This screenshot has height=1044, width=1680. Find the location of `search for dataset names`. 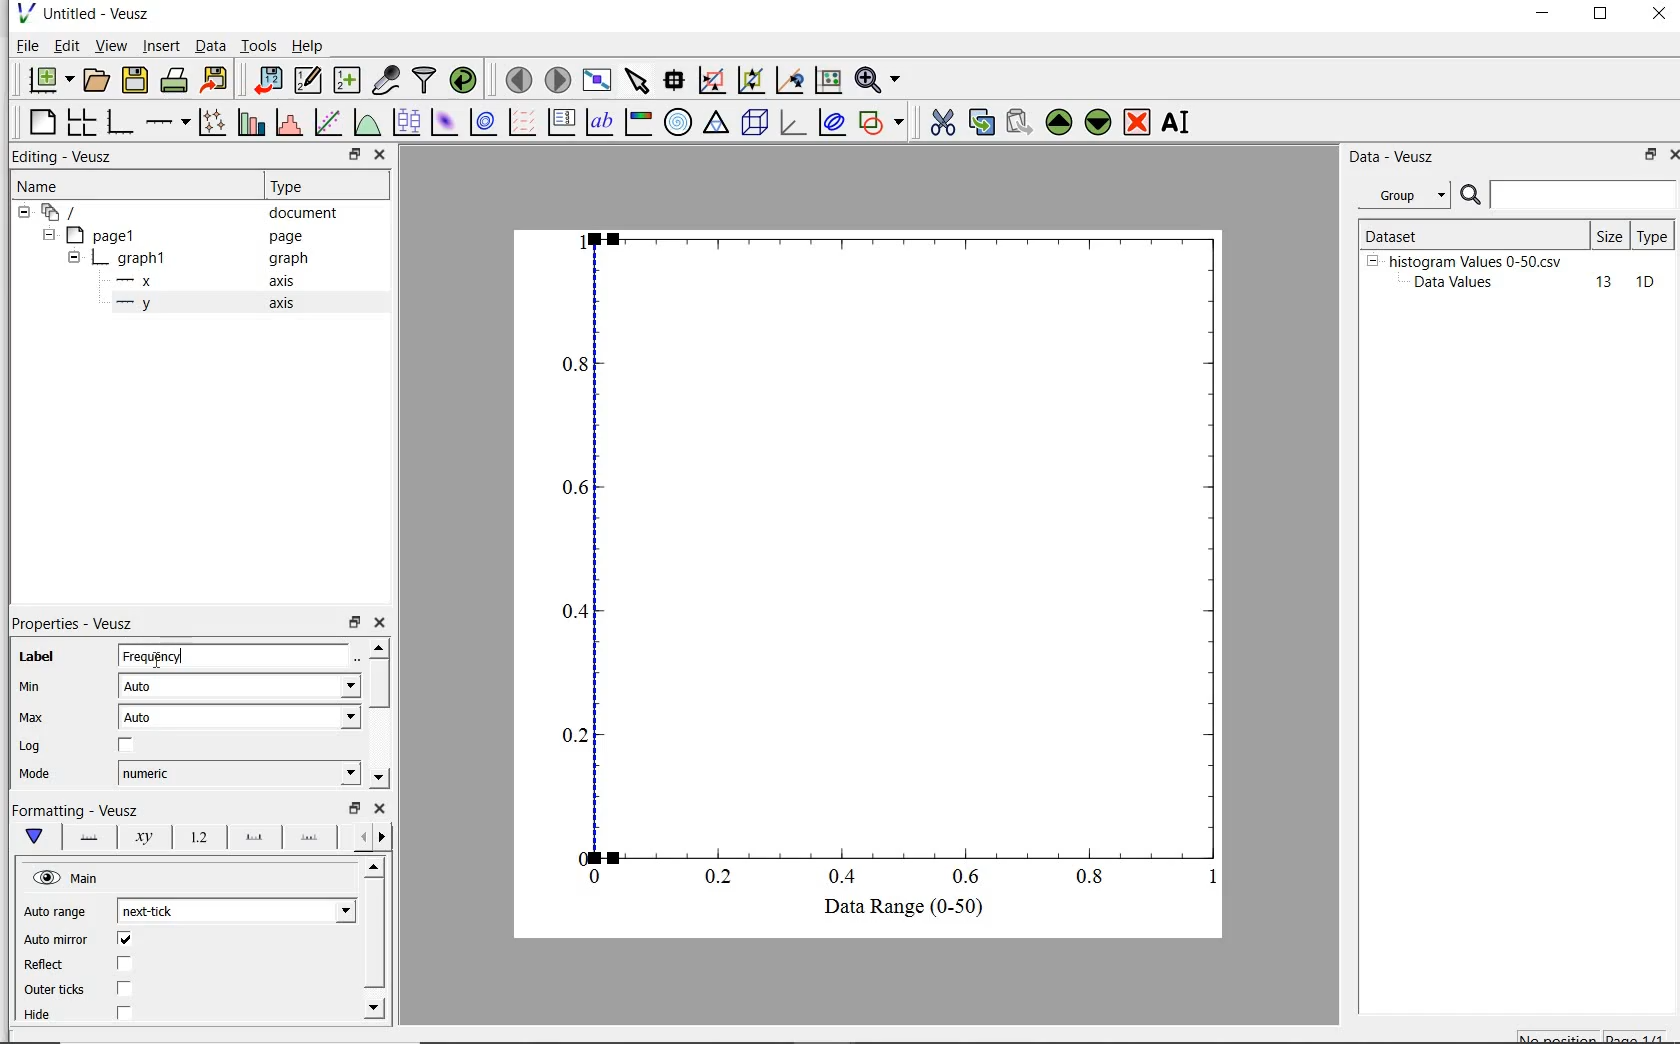

search for dataset names is located at coordinates (1584, 195).